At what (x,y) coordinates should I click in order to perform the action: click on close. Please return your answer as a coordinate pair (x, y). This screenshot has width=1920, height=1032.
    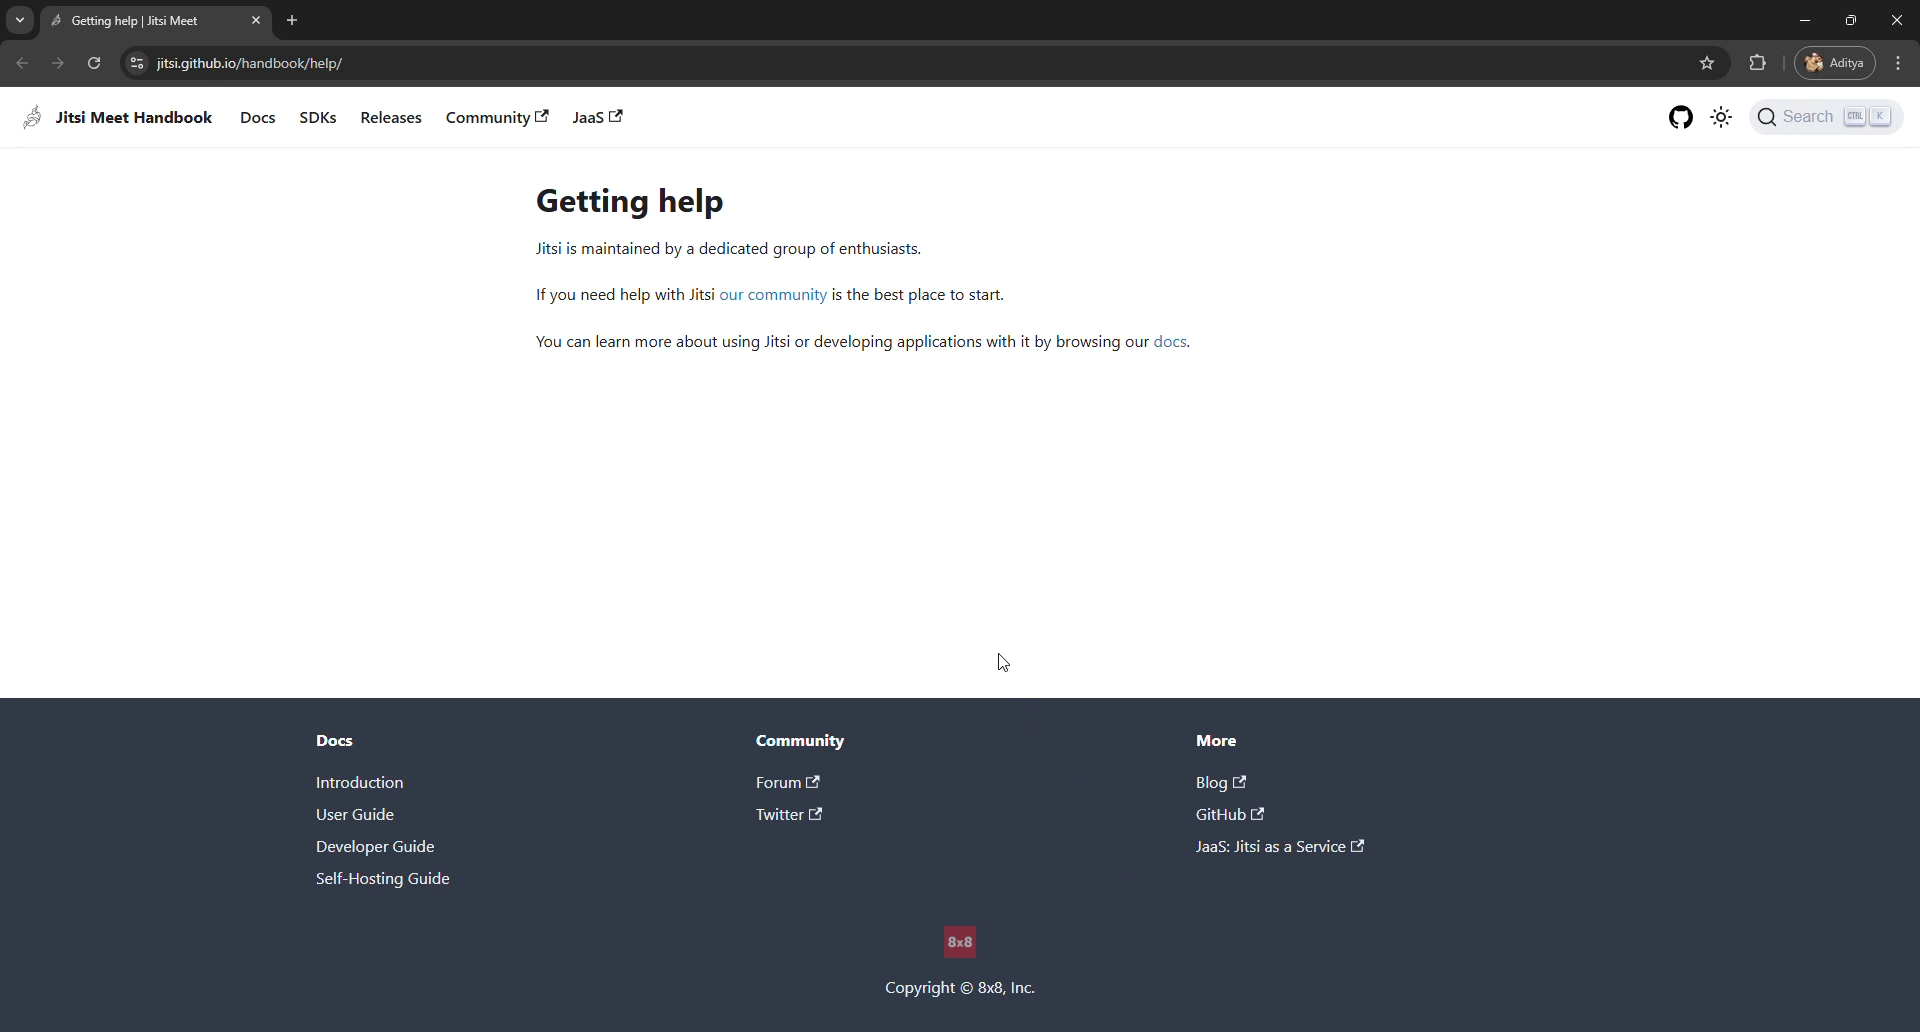
    Looking at the image, I should click on (1900, 20).